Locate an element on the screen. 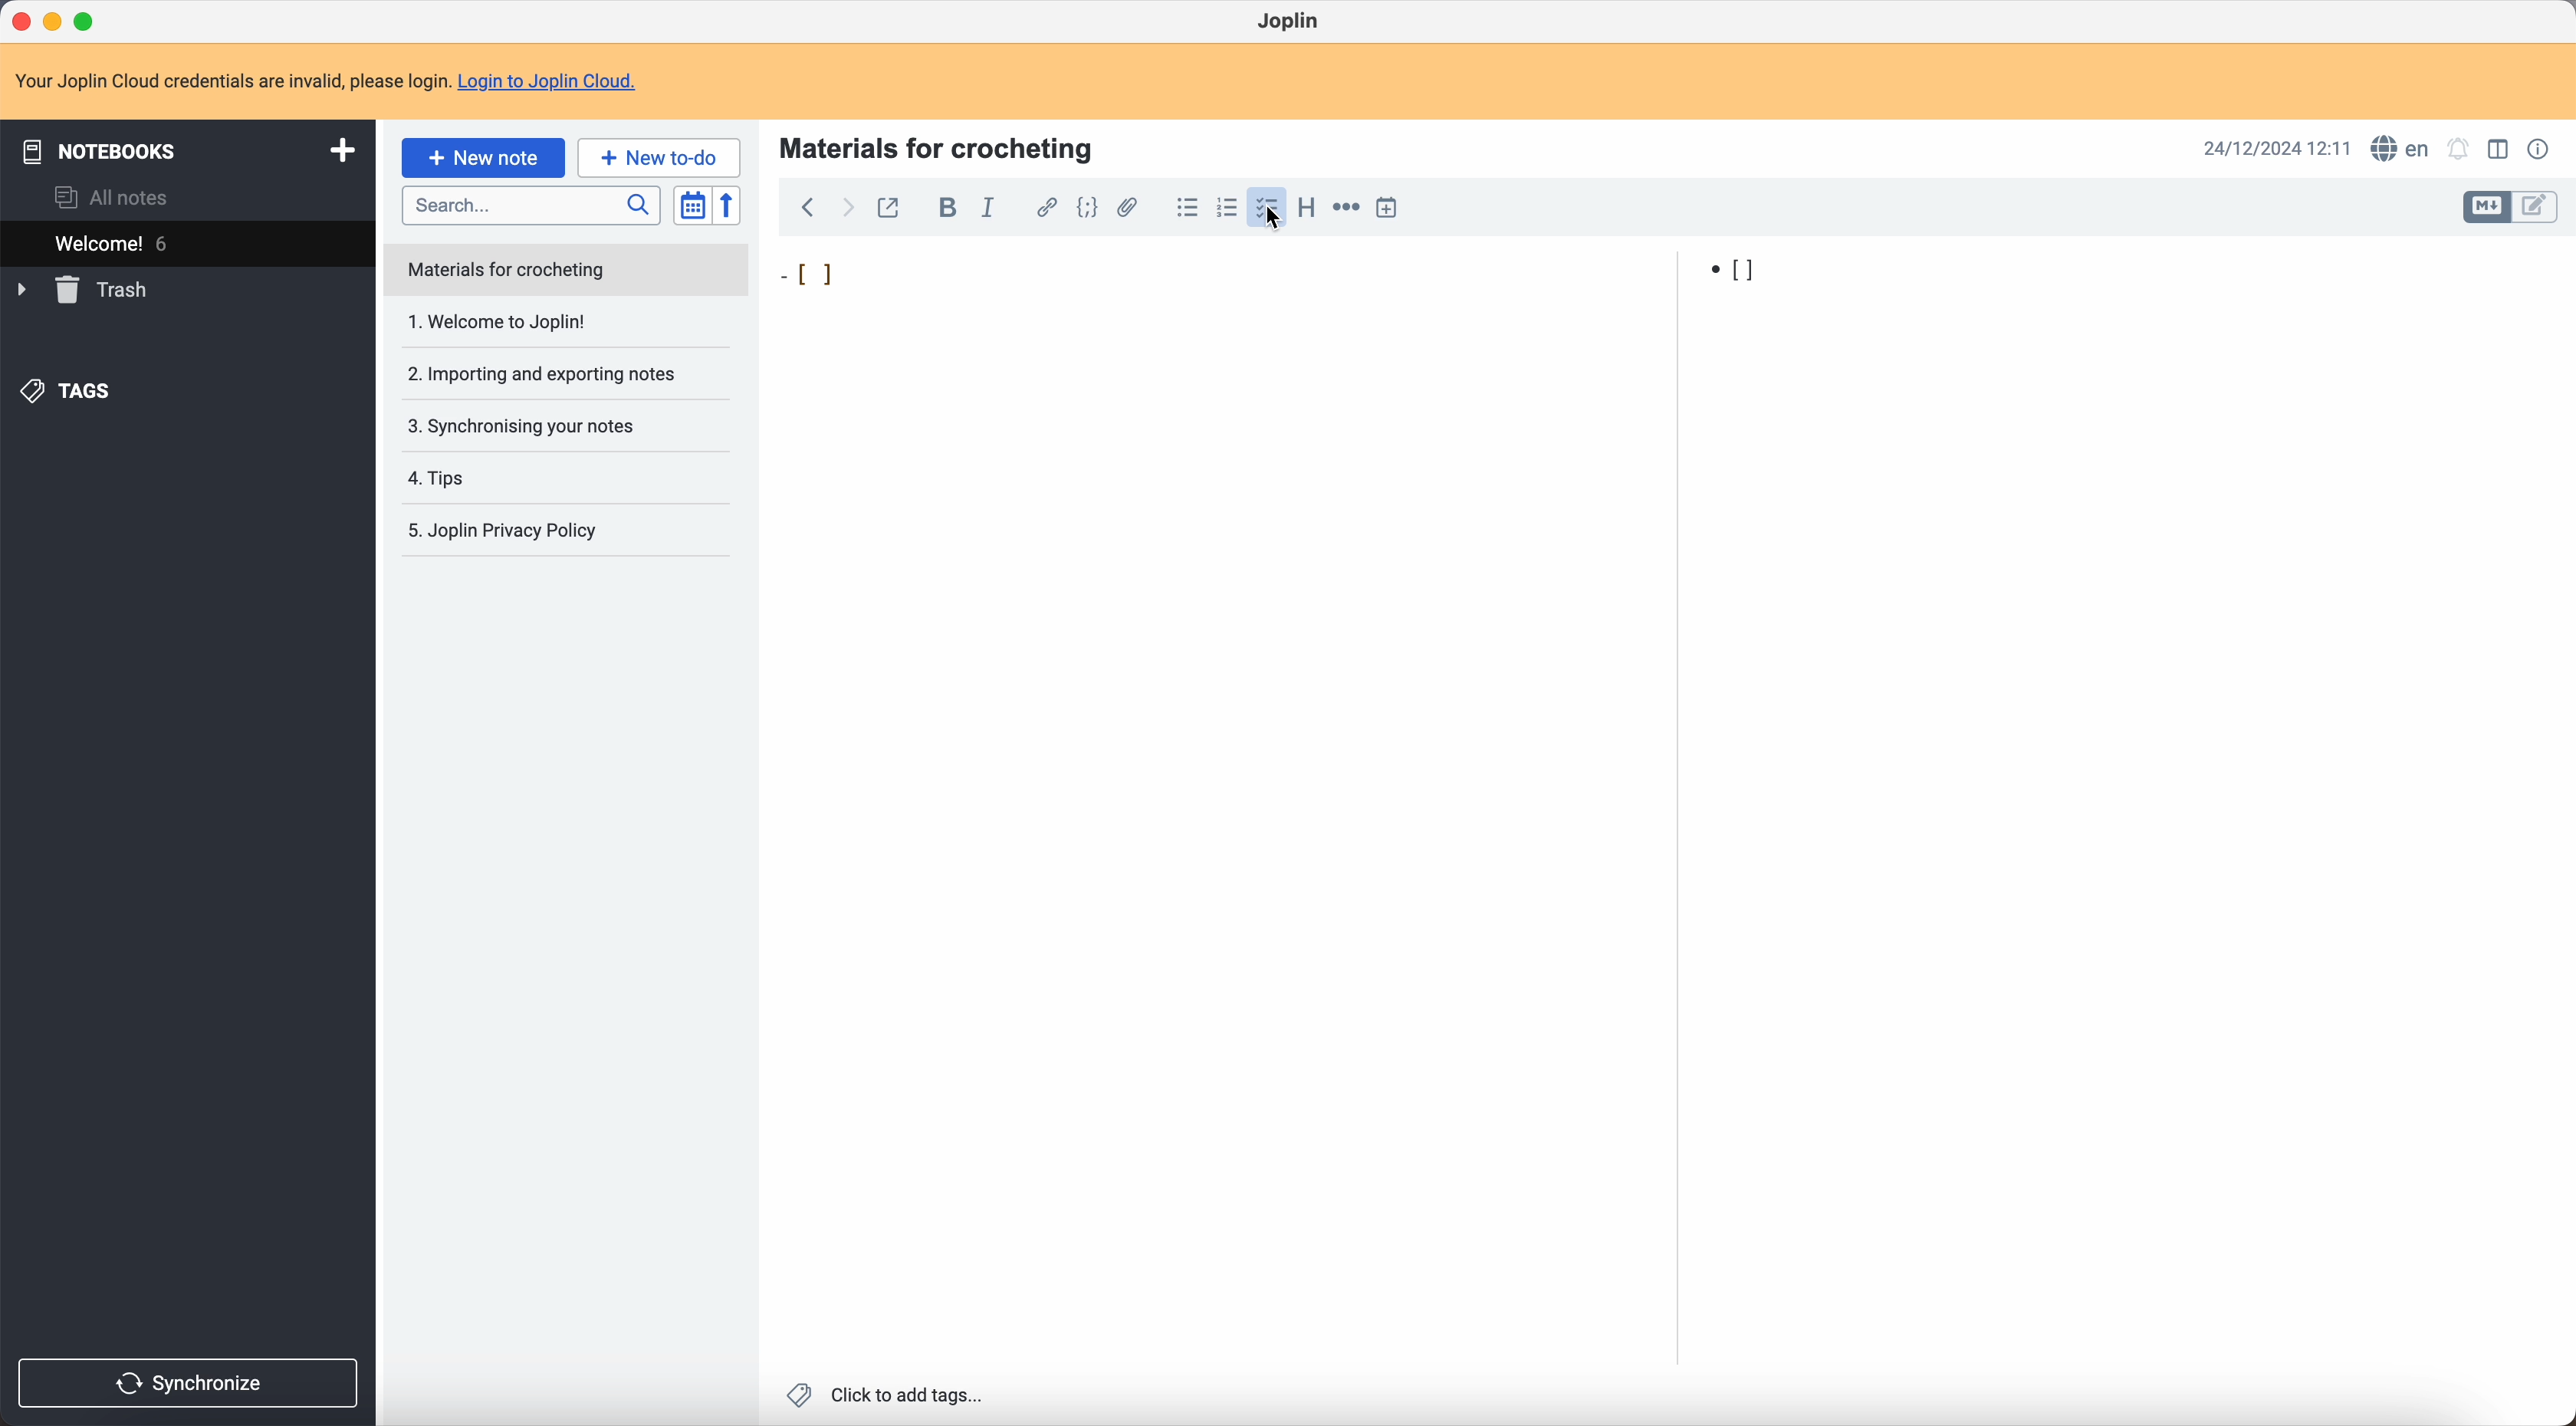  search bar is located at coordinates (530, 203).